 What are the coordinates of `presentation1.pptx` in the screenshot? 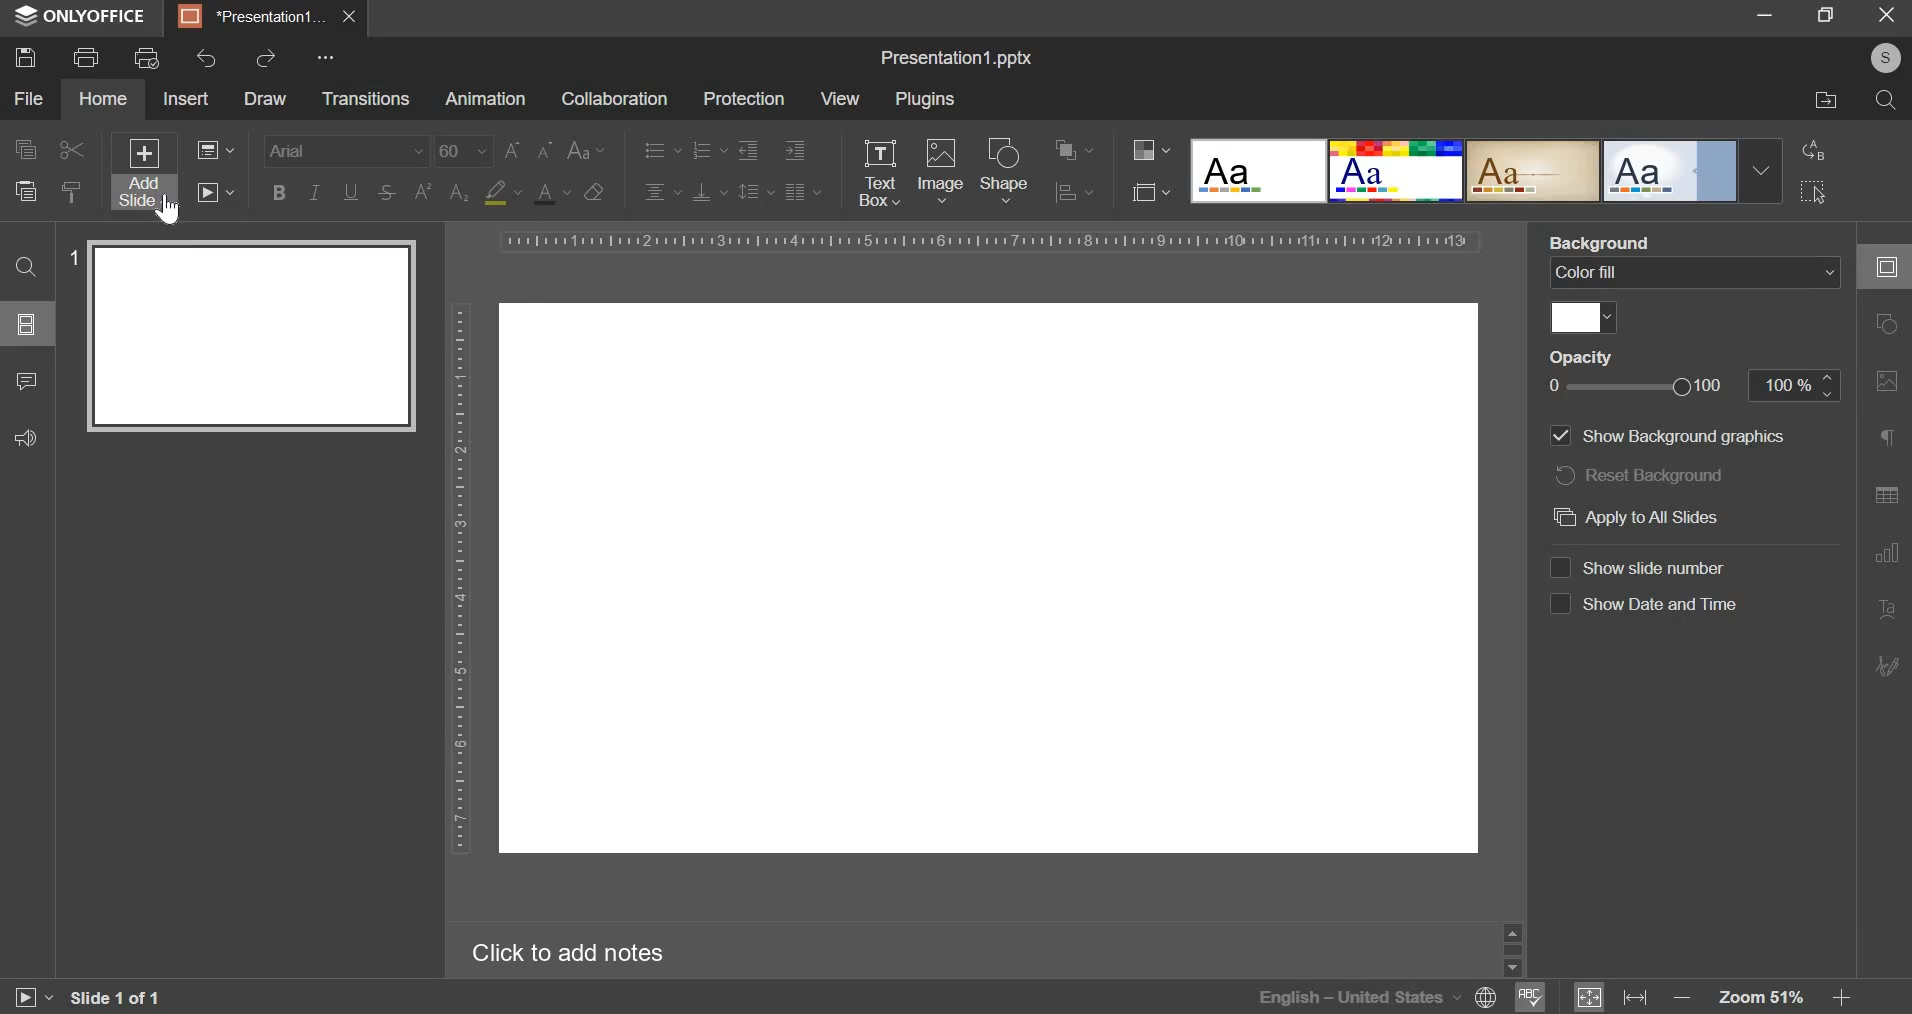 It's located at (958, 54).